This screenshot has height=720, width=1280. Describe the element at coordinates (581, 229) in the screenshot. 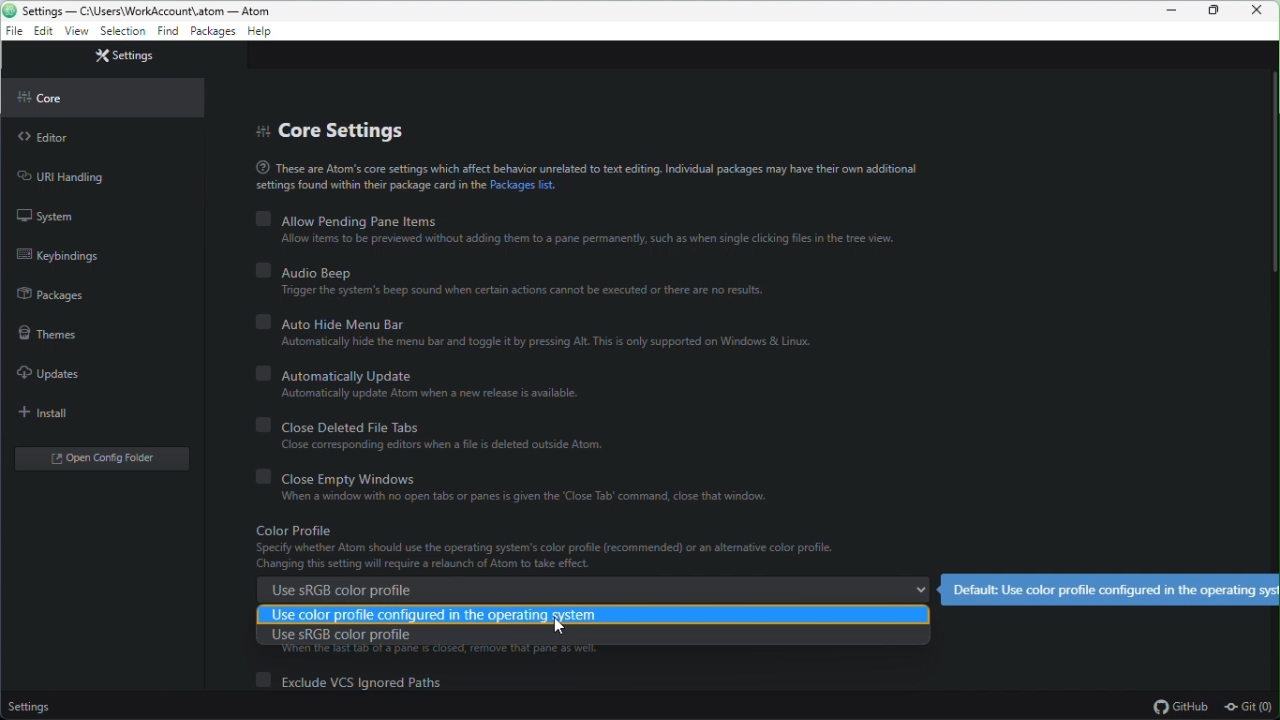

I see `Allow pending Pane items` at that location.